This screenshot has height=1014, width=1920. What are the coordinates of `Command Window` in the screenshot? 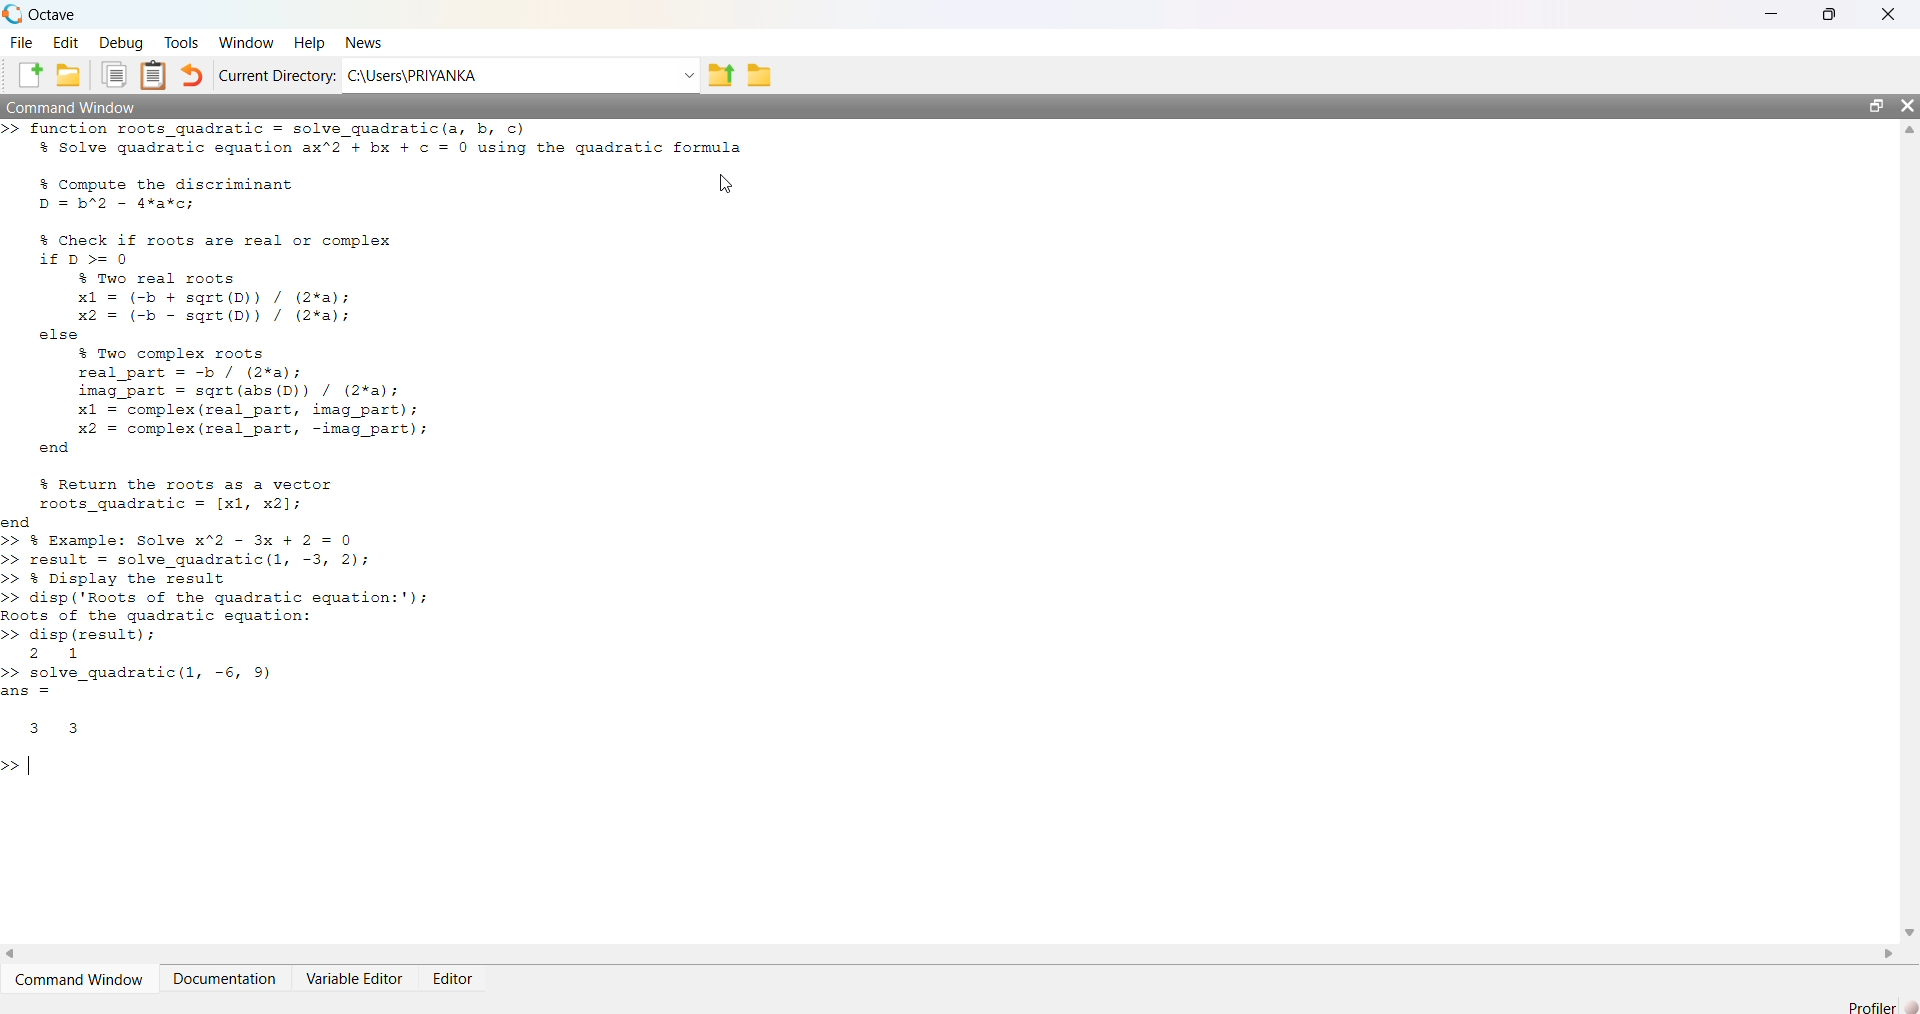 It's located at (82, 979).